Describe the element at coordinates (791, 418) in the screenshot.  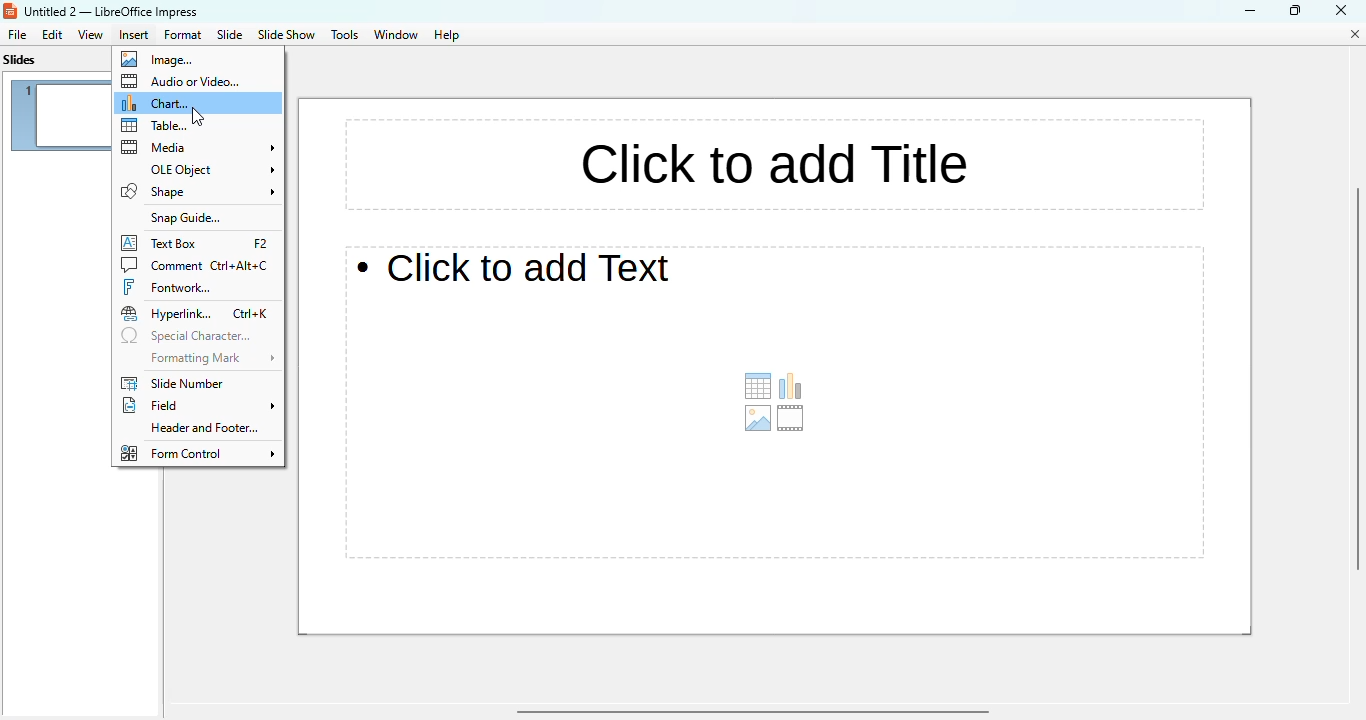
I see `insert audio or video` at that location.